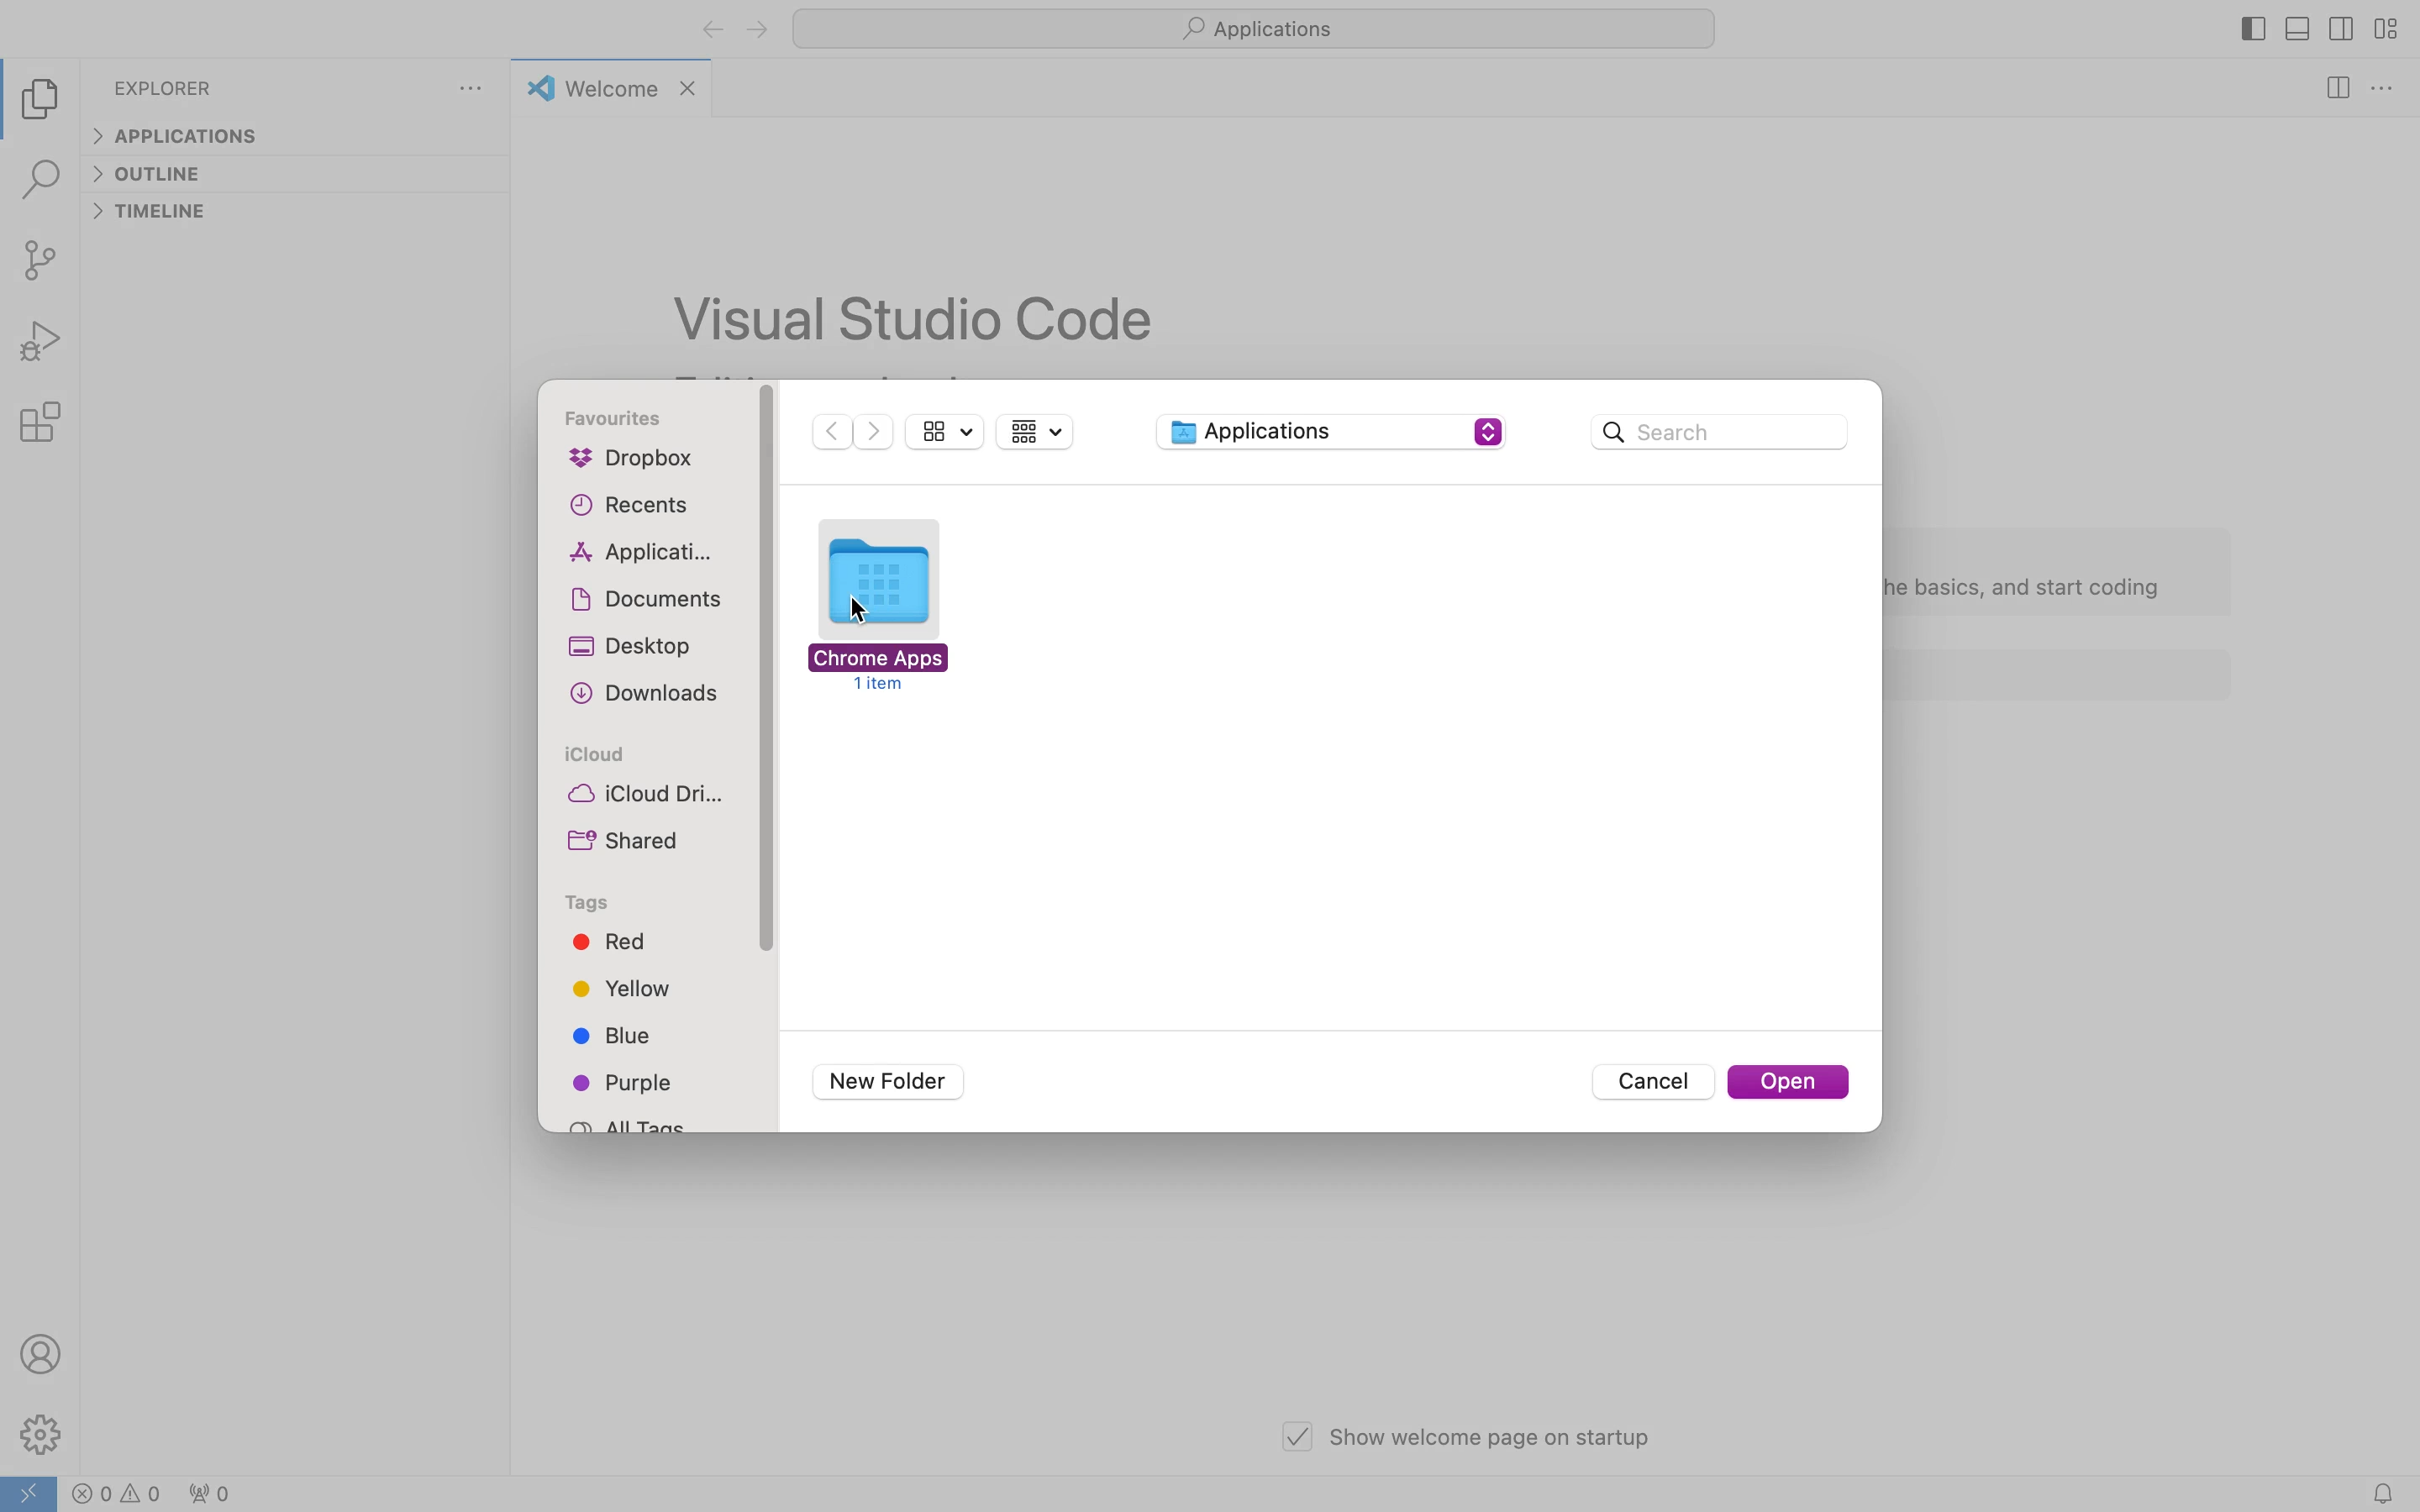 The height and width of the screenshot is (1512, 2420). I want to click on forward, so click(755, 29).